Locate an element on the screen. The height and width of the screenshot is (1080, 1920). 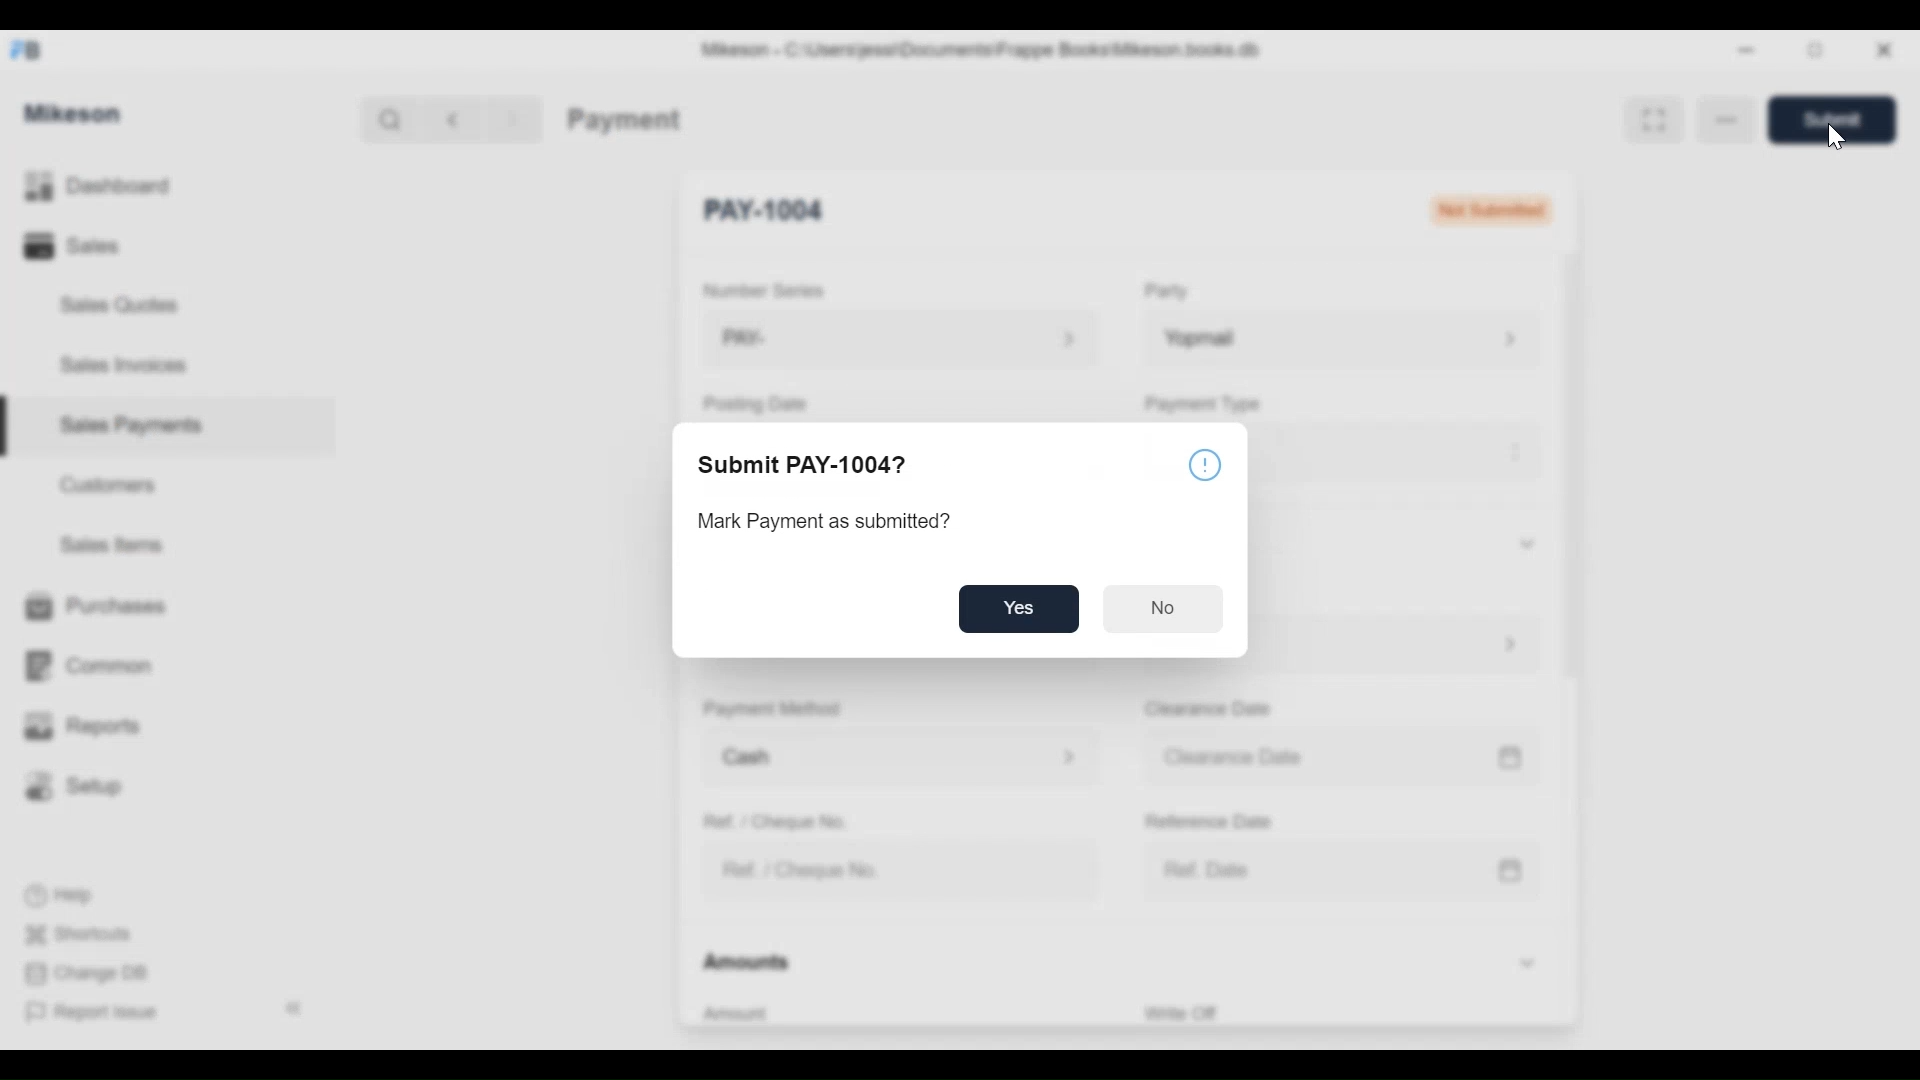
Mikeson is located at coordinates (74, 111).